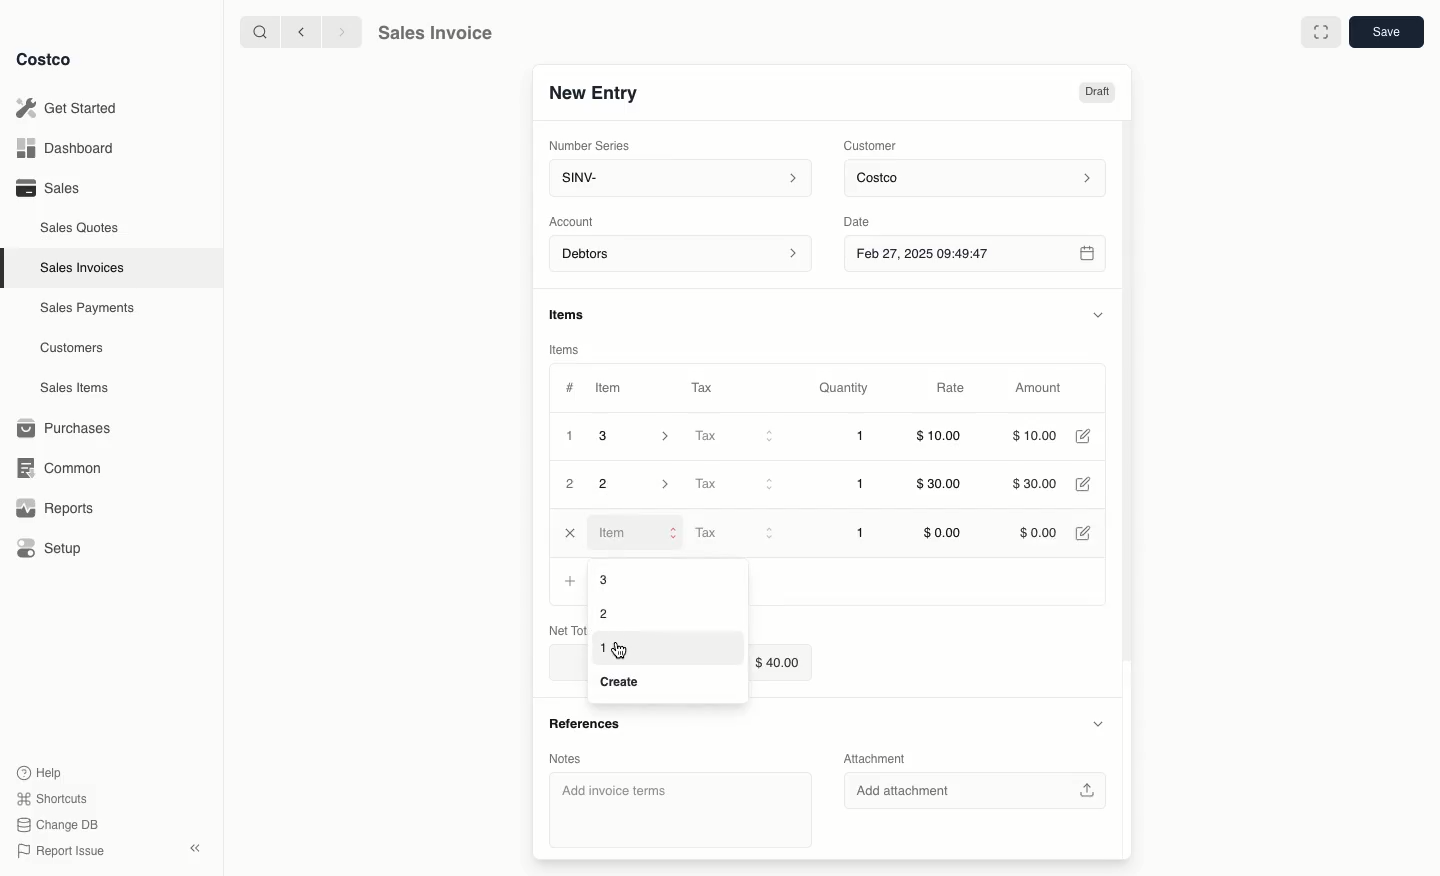  What do you see at coordinates (46, 187) in the screenshot?
I see `Sales` at bounding box center [46, 187].